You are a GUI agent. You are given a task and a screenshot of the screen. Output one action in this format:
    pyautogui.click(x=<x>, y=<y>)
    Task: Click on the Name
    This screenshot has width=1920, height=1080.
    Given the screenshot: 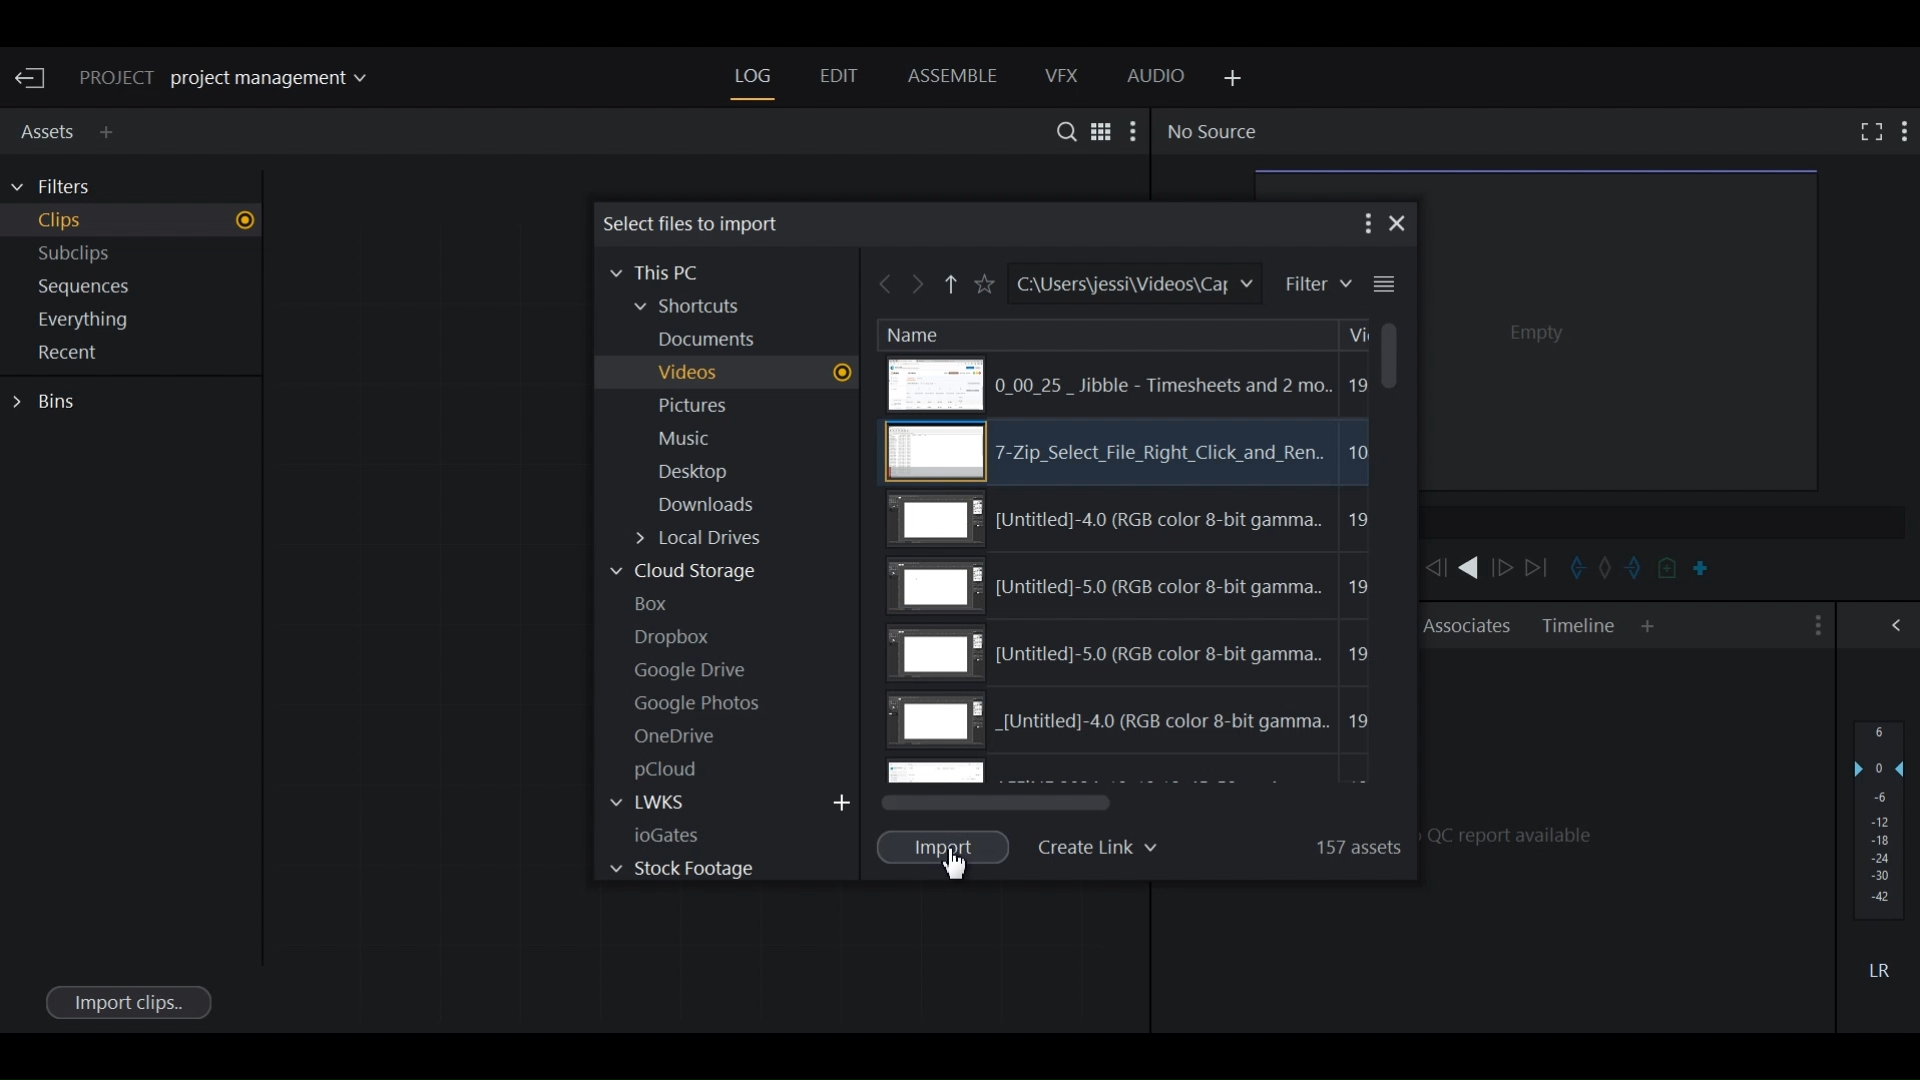 What is the action you would take?
    pyautogui.click(x=914, y=333)
    